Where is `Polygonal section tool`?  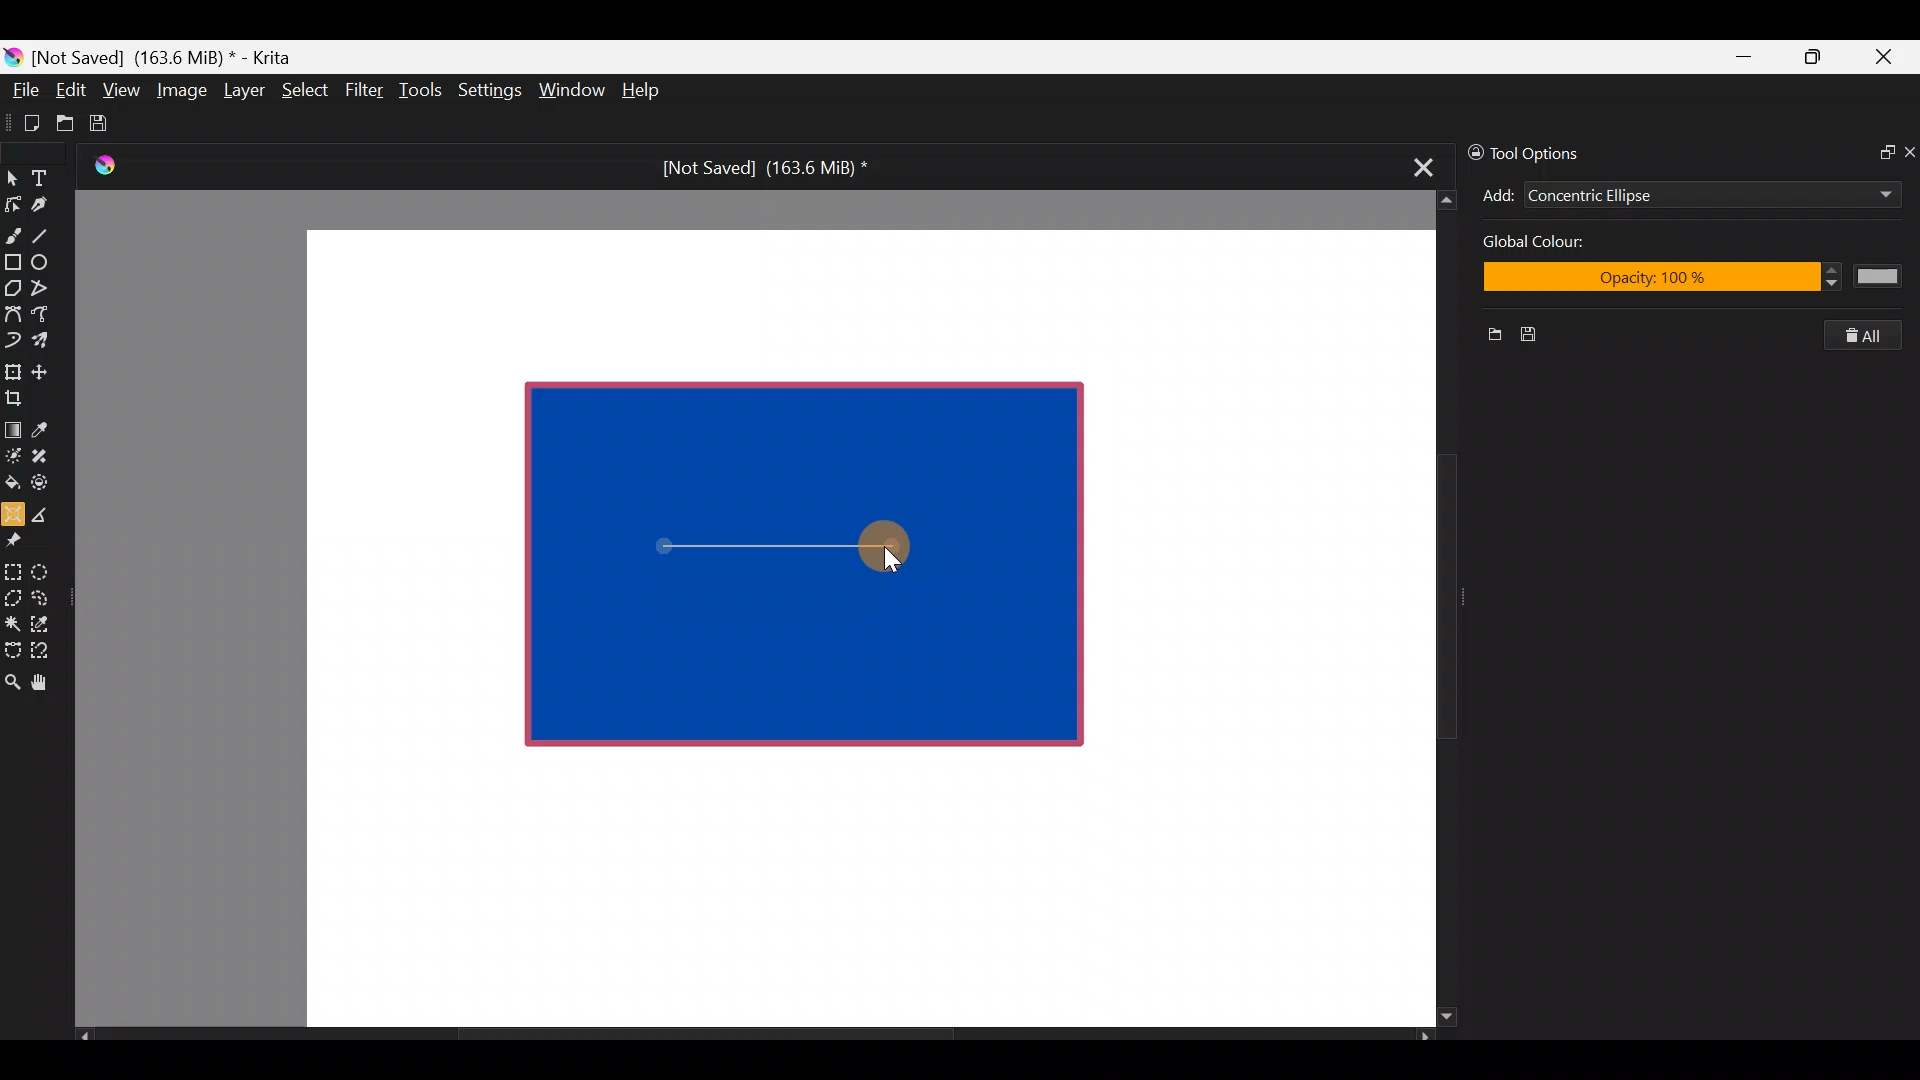 Polygonal section tool is located at coordinates (12, 593).